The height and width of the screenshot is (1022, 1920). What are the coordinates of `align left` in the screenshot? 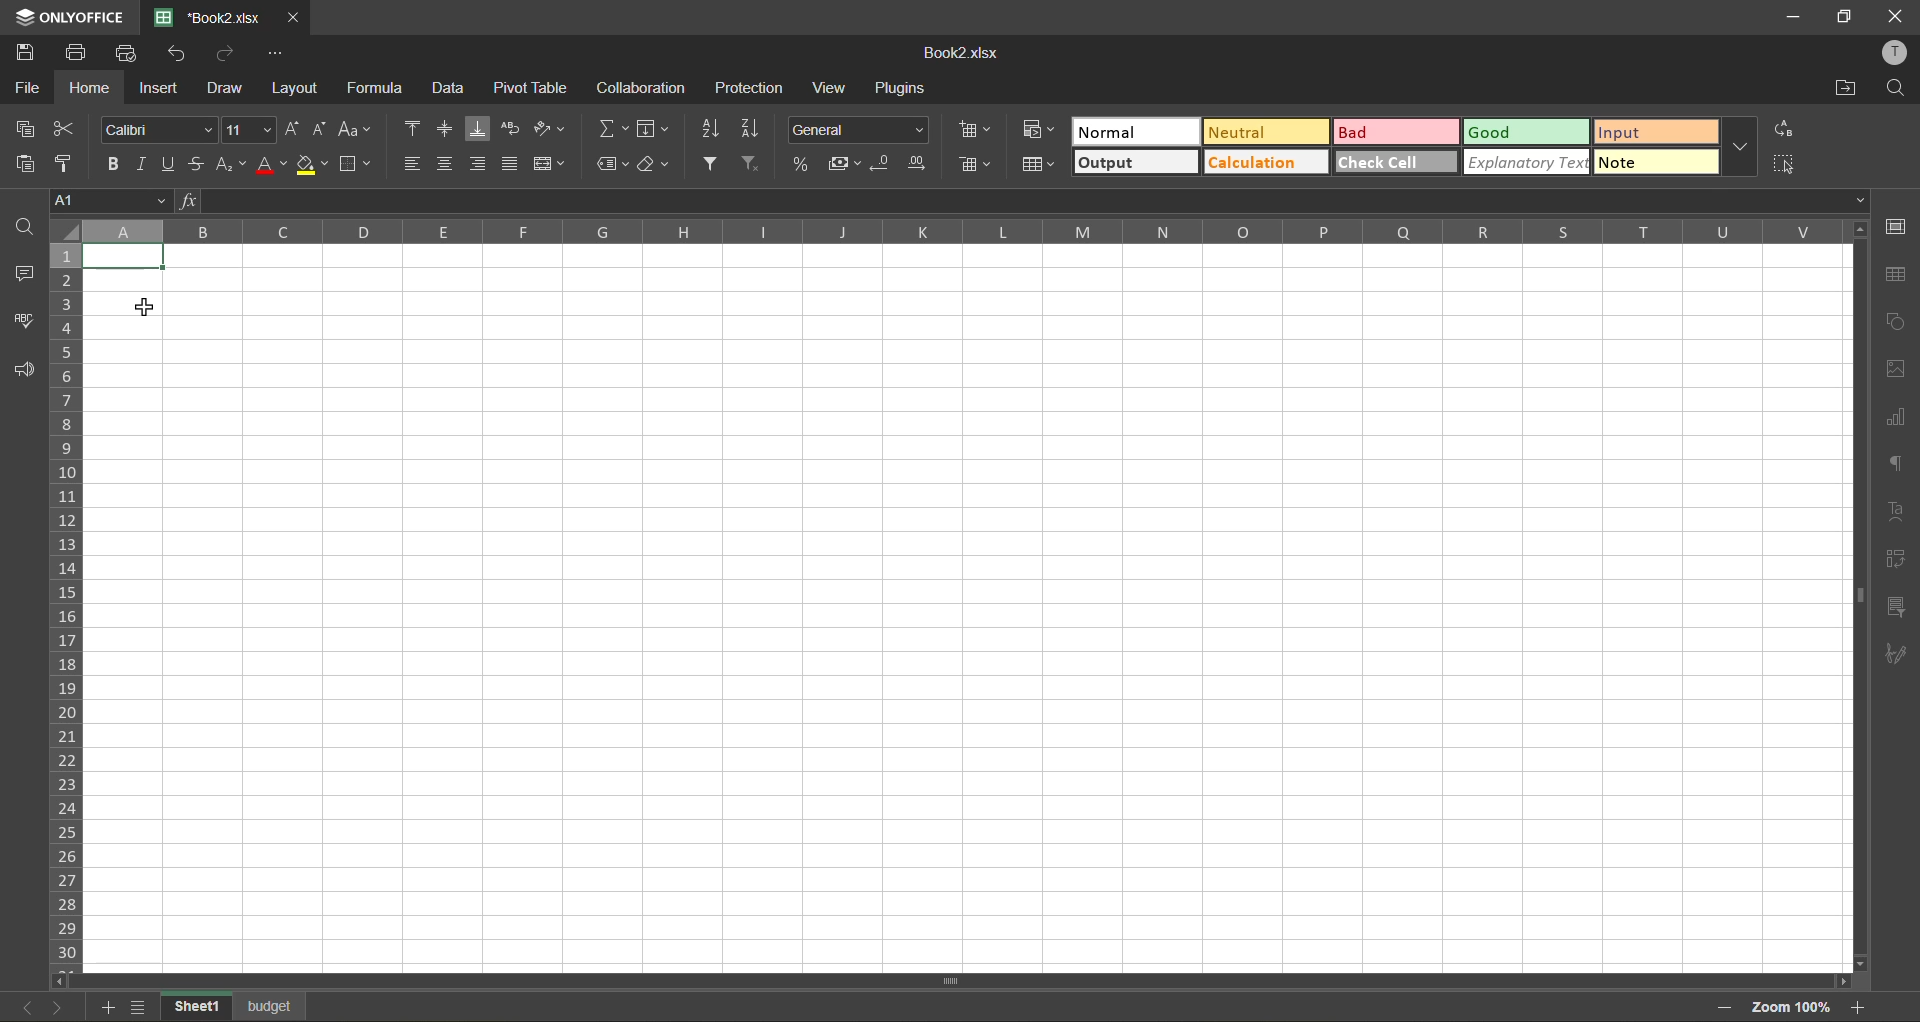 It's located at (412, 161).